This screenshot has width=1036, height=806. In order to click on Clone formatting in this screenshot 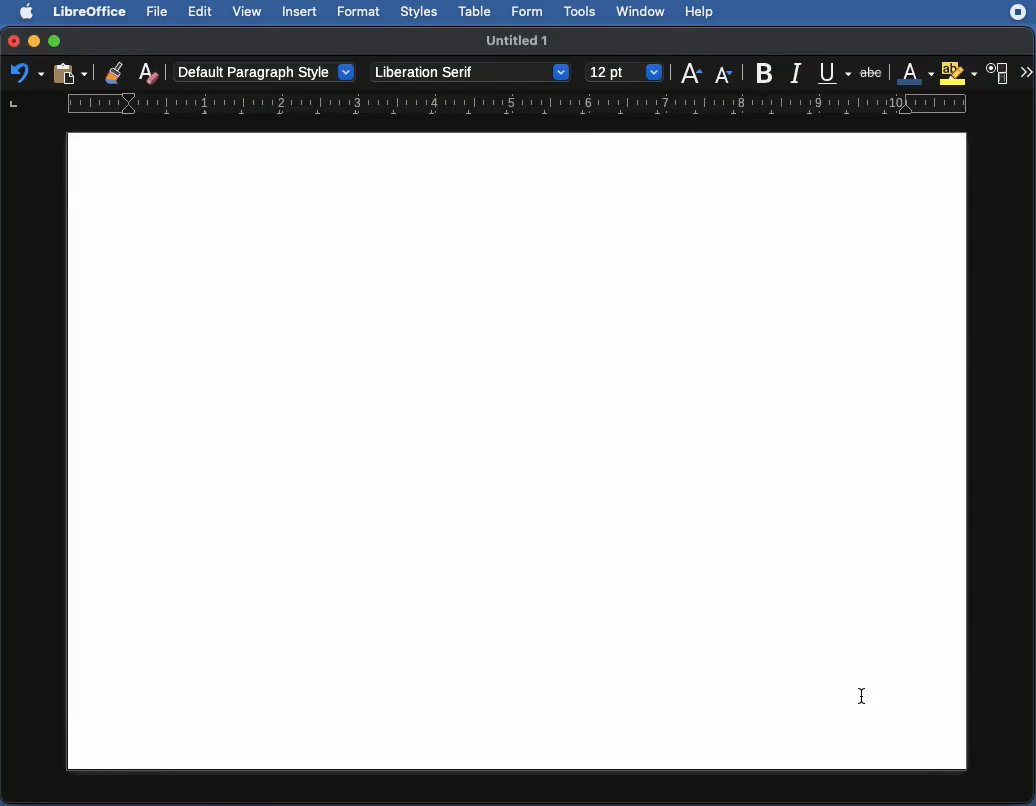, I will do `click(113, 72)`.